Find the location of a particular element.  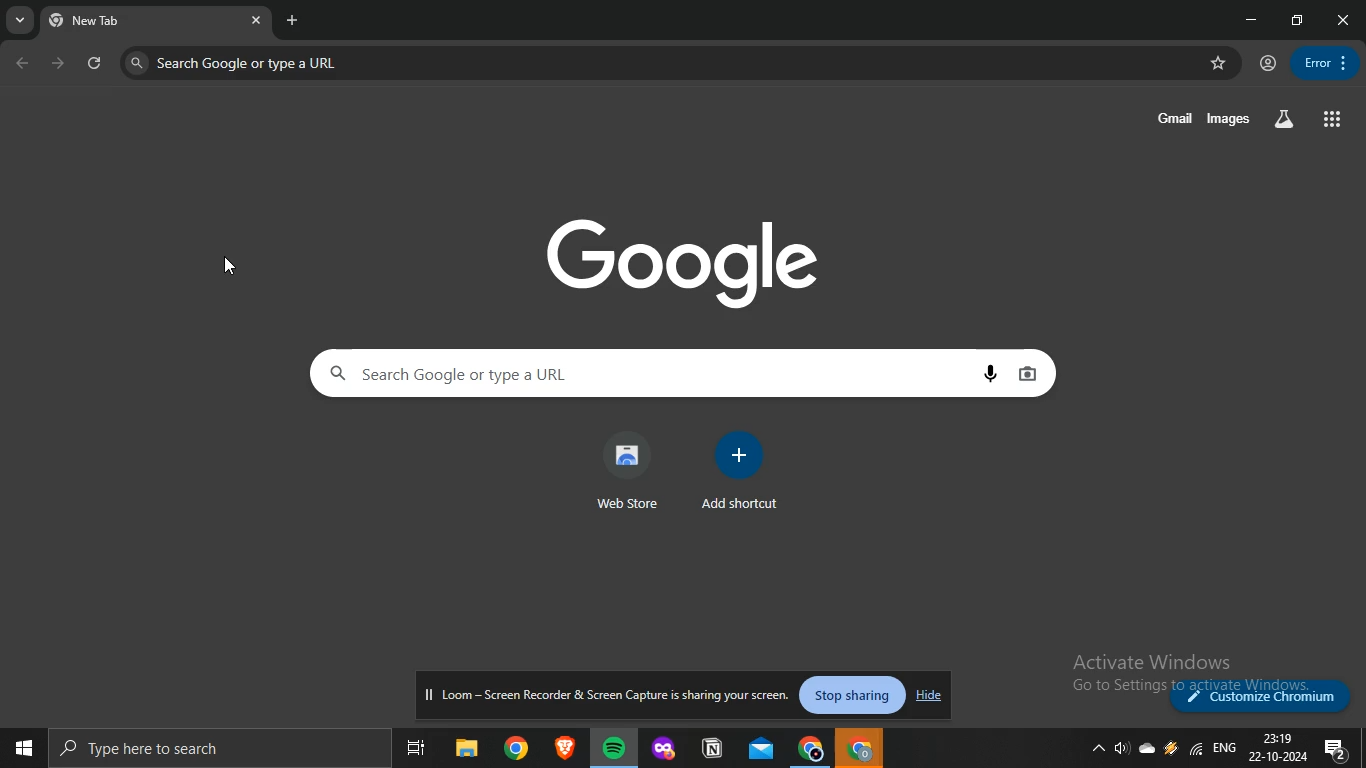

refresh is located at coordinates (96, 64).